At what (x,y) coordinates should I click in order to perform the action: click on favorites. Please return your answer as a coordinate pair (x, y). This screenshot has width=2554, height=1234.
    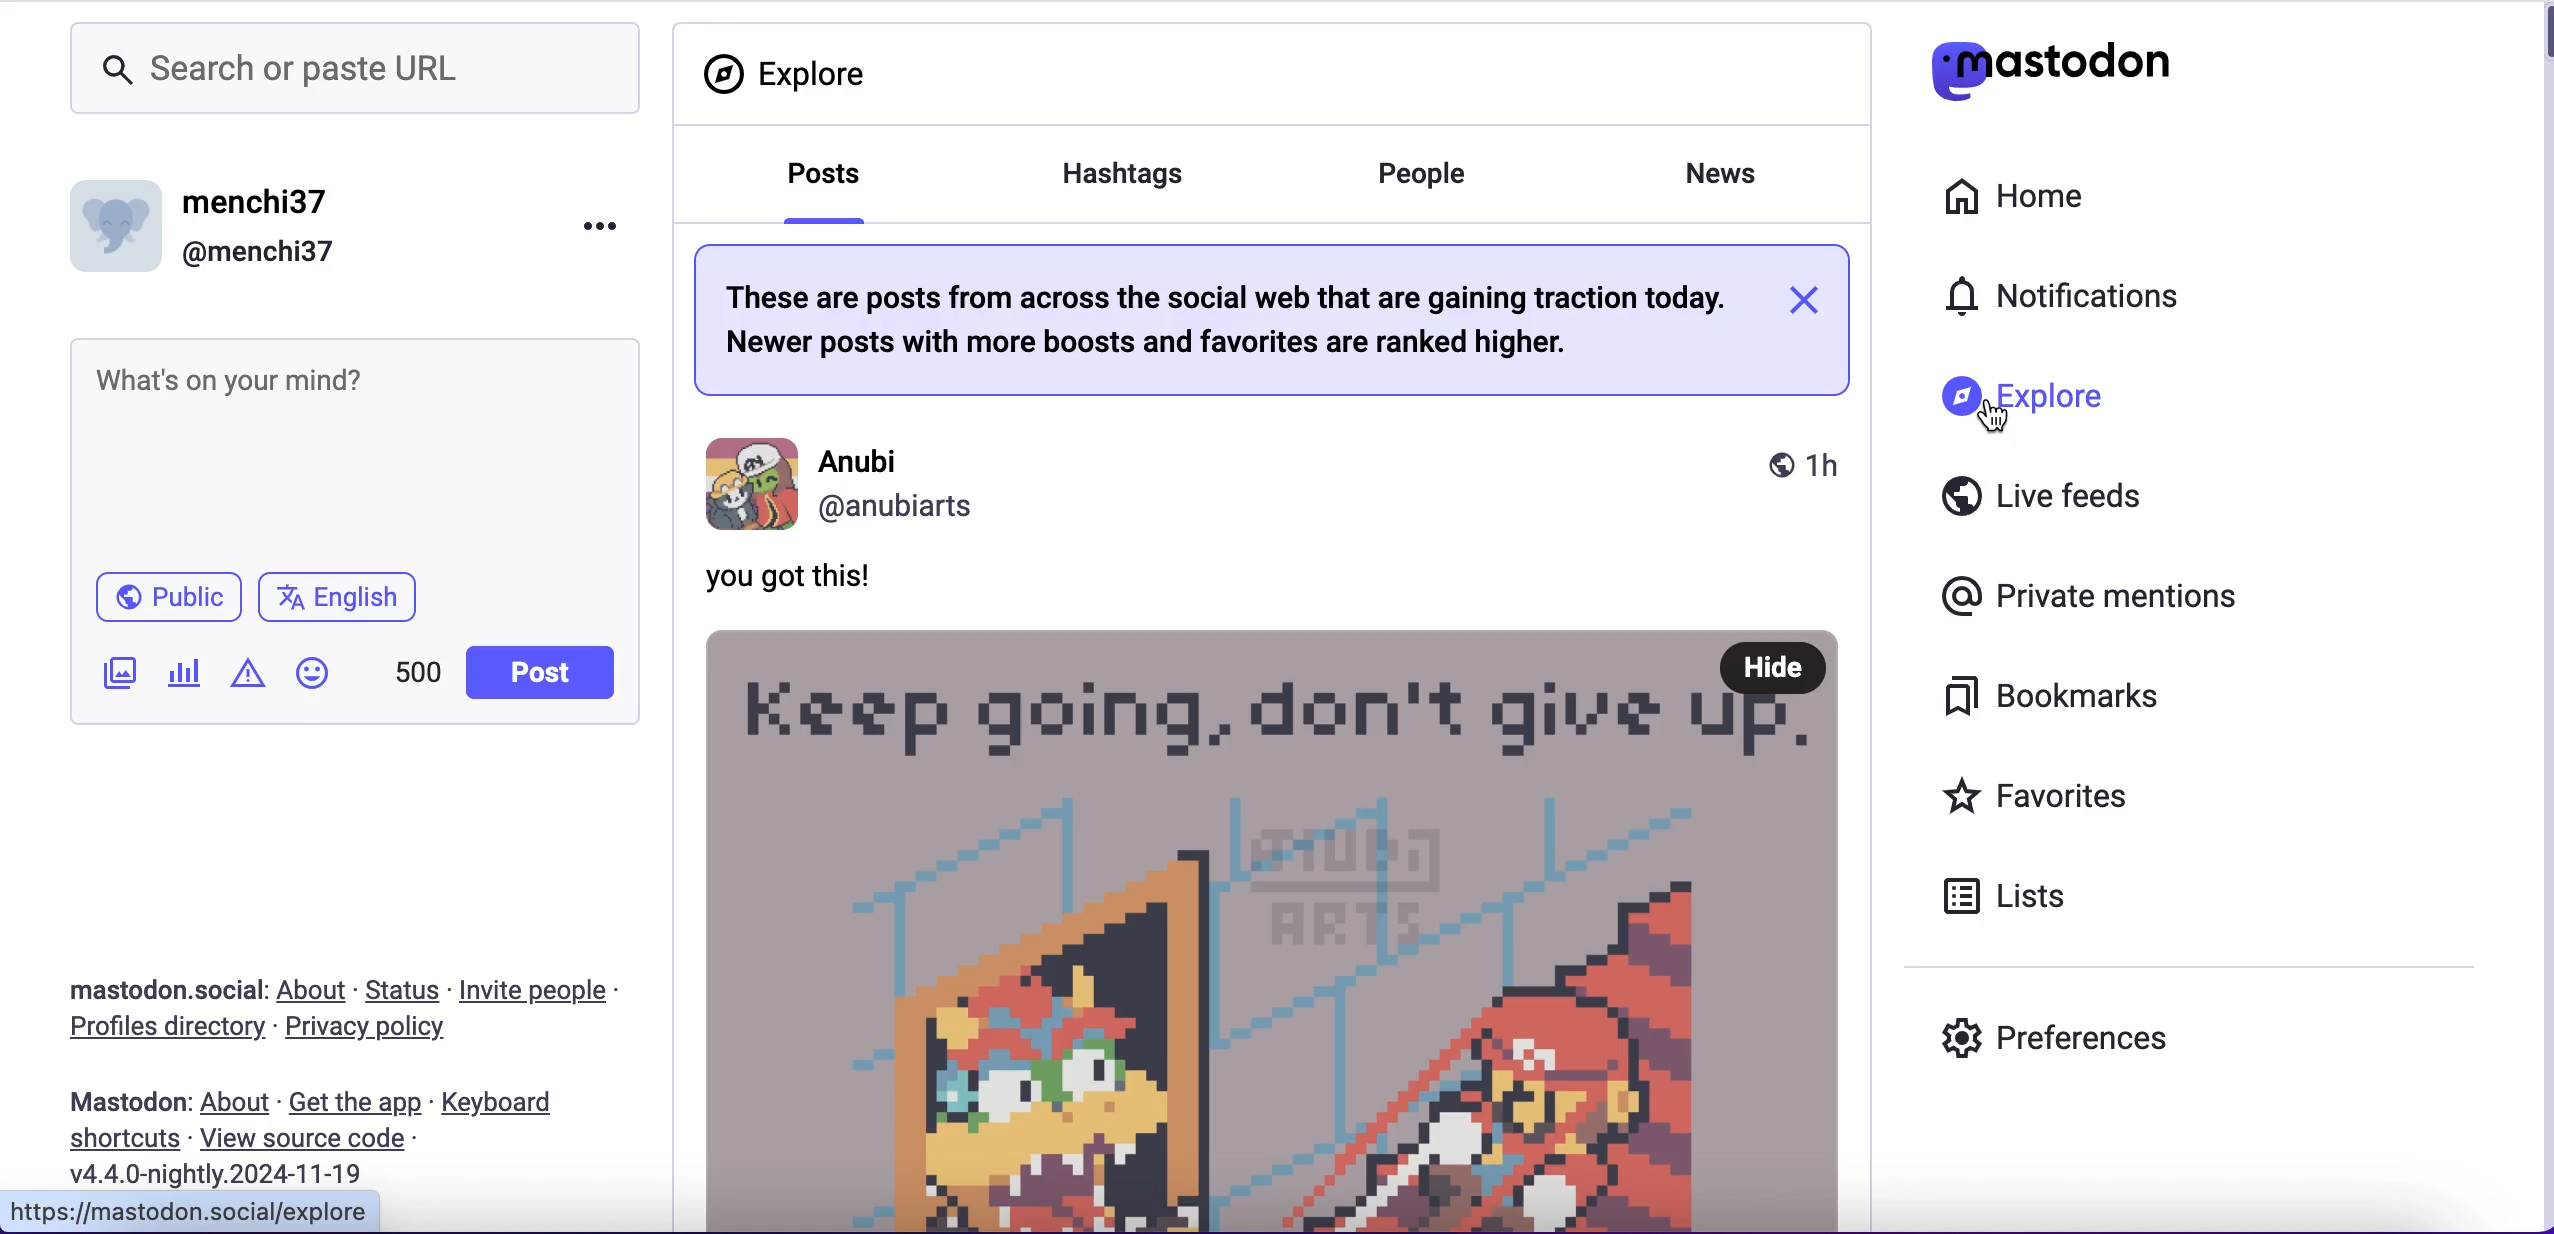
    Looking at the image, I should click on (2078, 794).